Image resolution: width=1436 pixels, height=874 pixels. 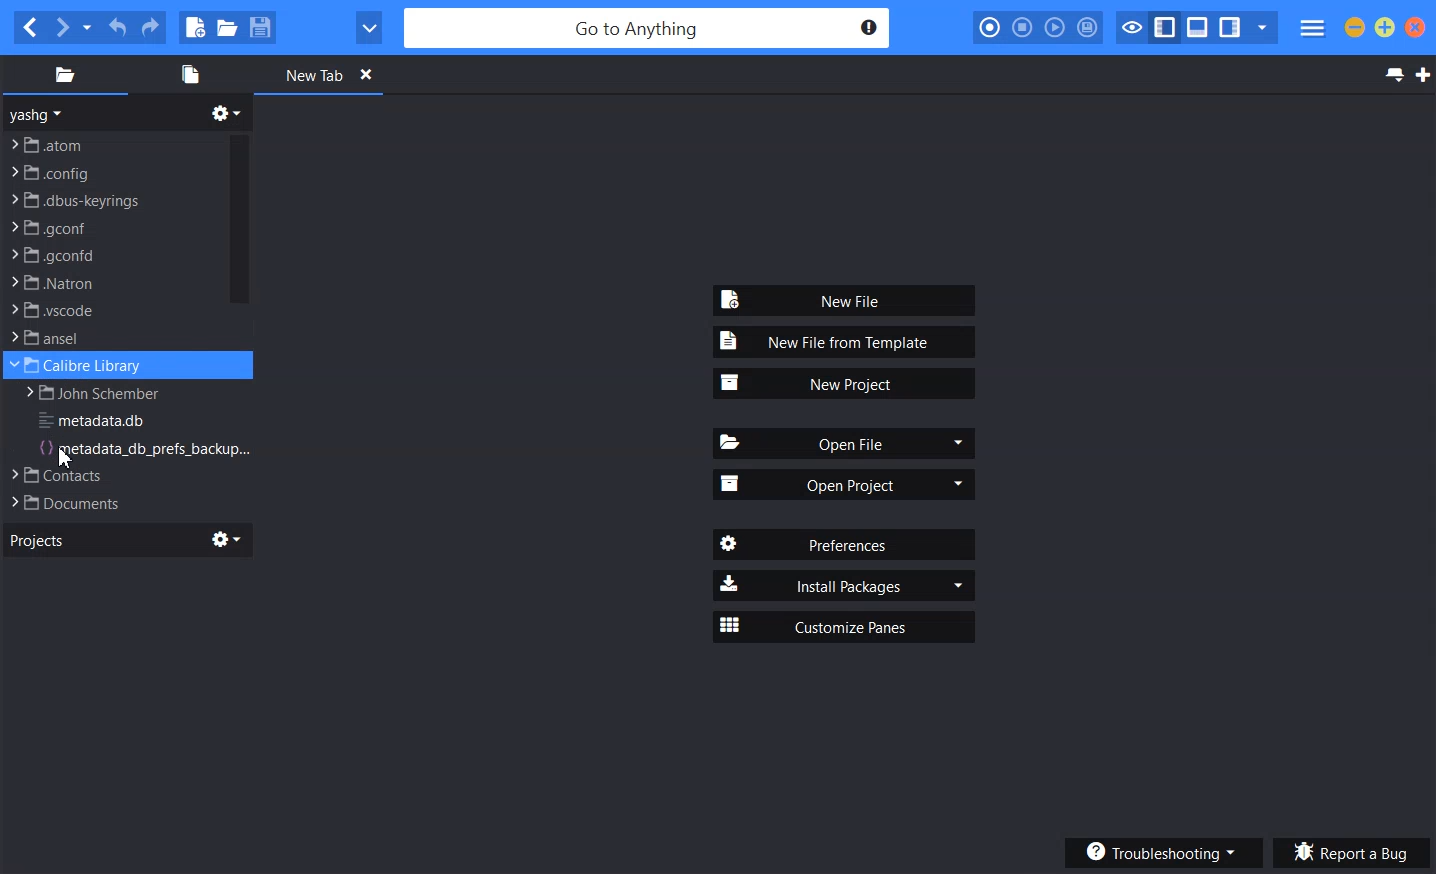 I want to click on File, so click(x=111, y=310).